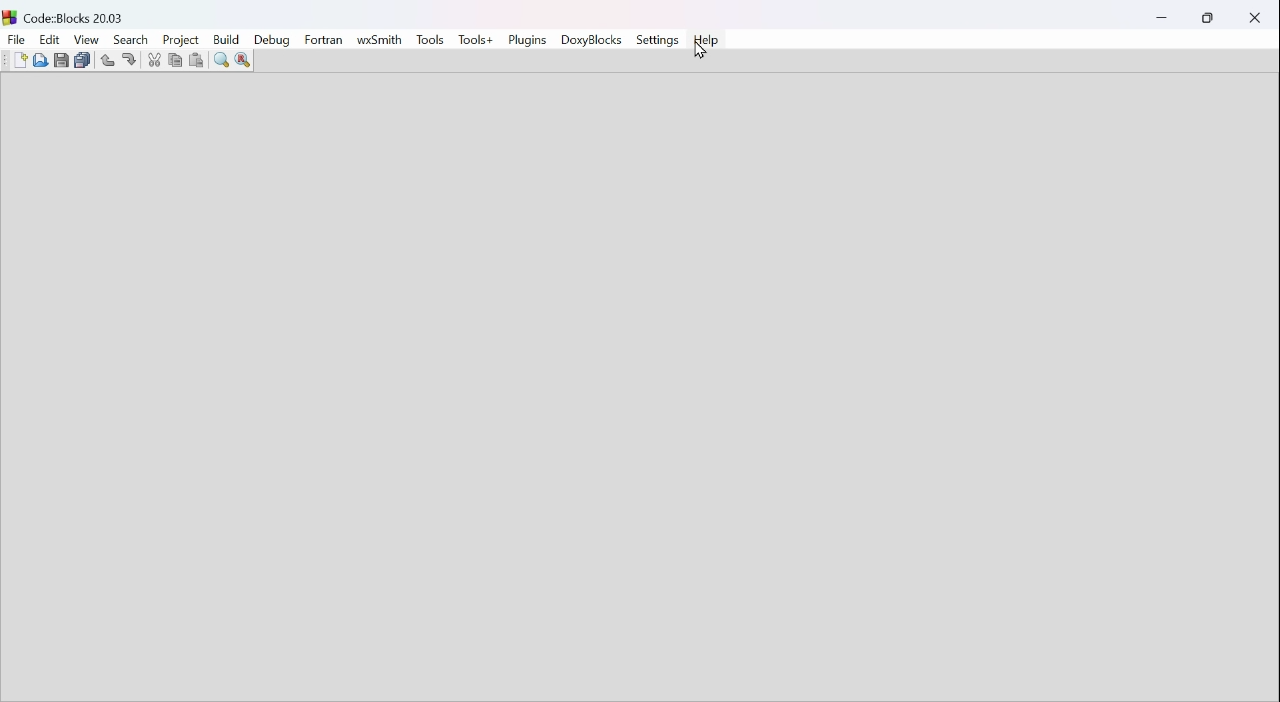 The width and height of the screenshot is (1280, 702). I want to click on Tools, so click(431, 36).